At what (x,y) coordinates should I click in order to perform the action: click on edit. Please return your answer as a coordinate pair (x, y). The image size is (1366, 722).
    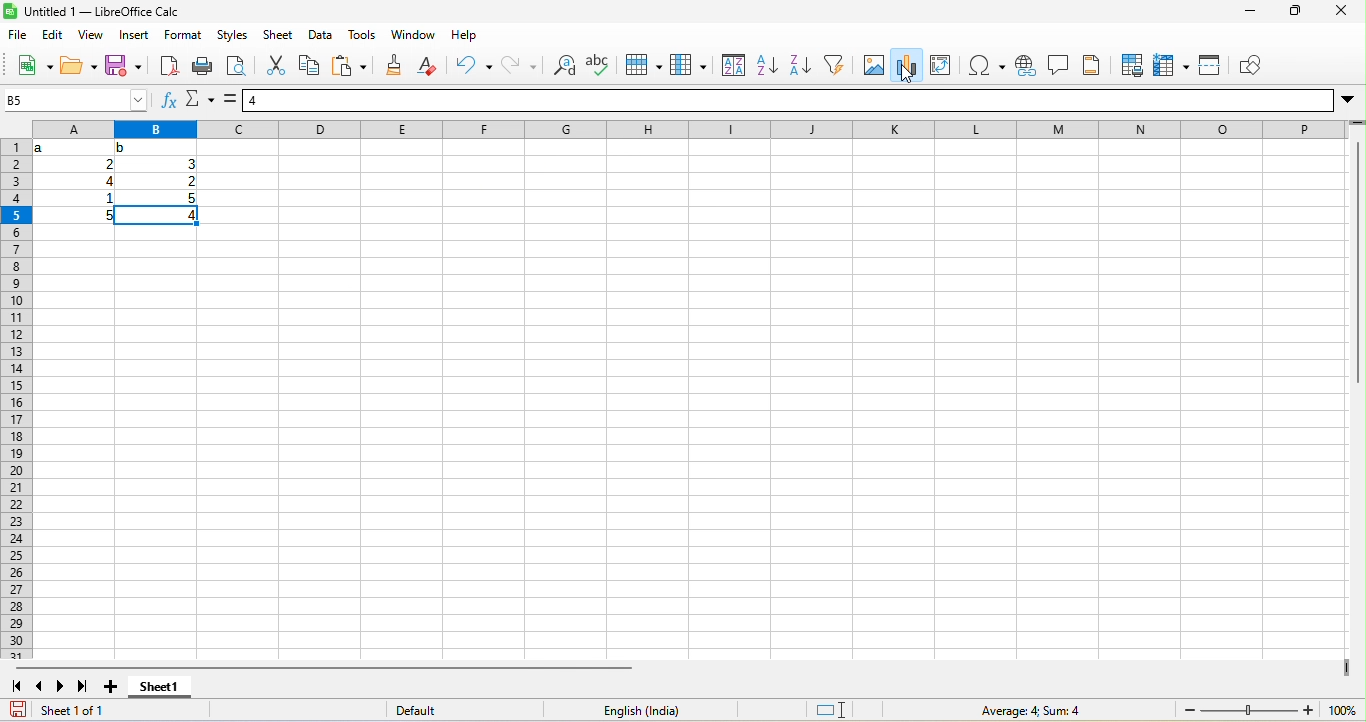
    Looking at the image, I should click on (53, 35).